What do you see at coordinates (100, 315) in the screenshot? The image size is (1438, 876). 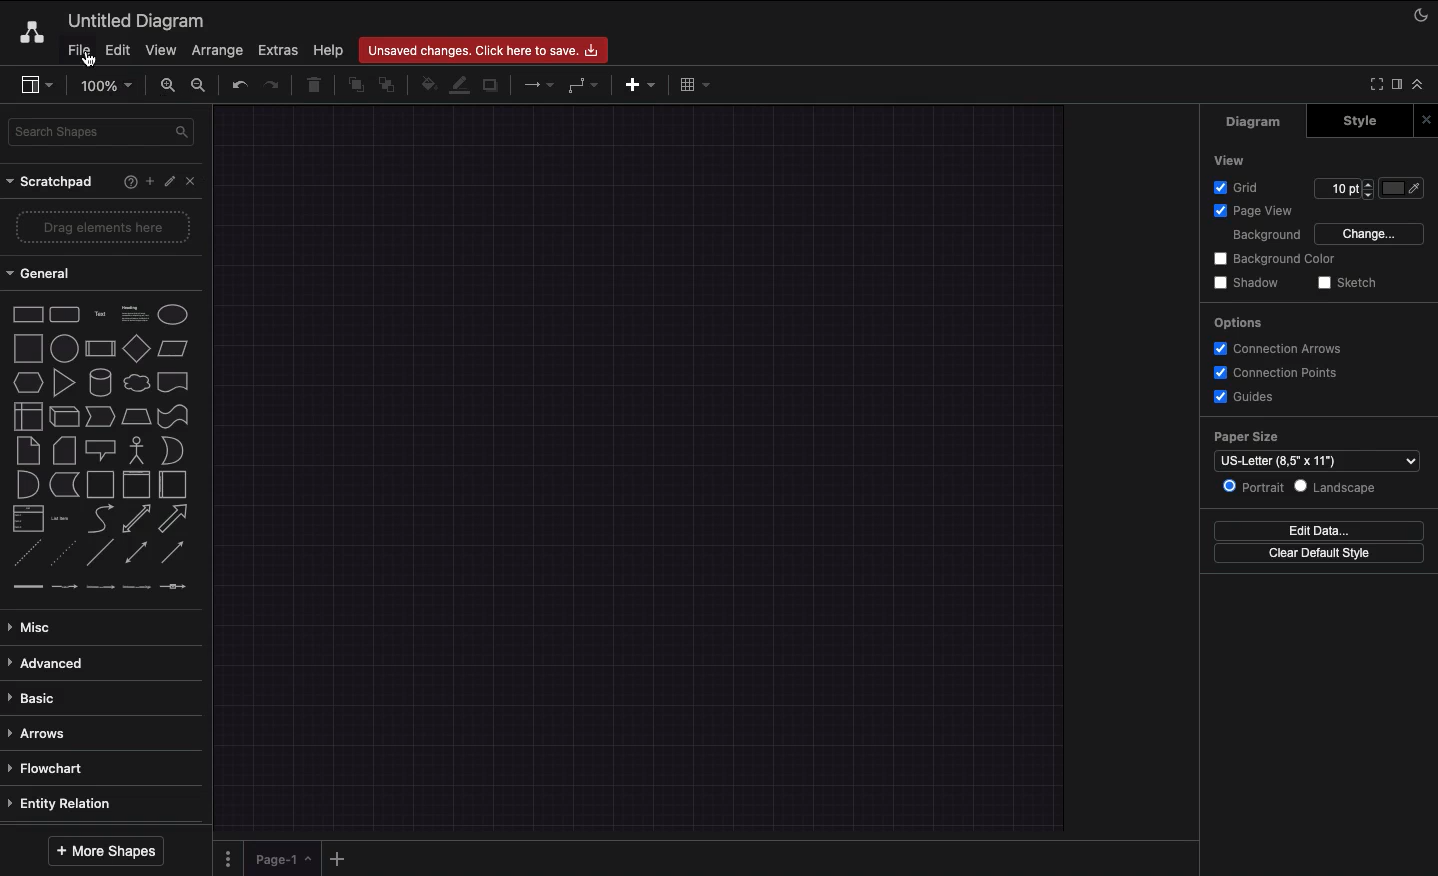 I see `Text` at bounding box center [100, 315].